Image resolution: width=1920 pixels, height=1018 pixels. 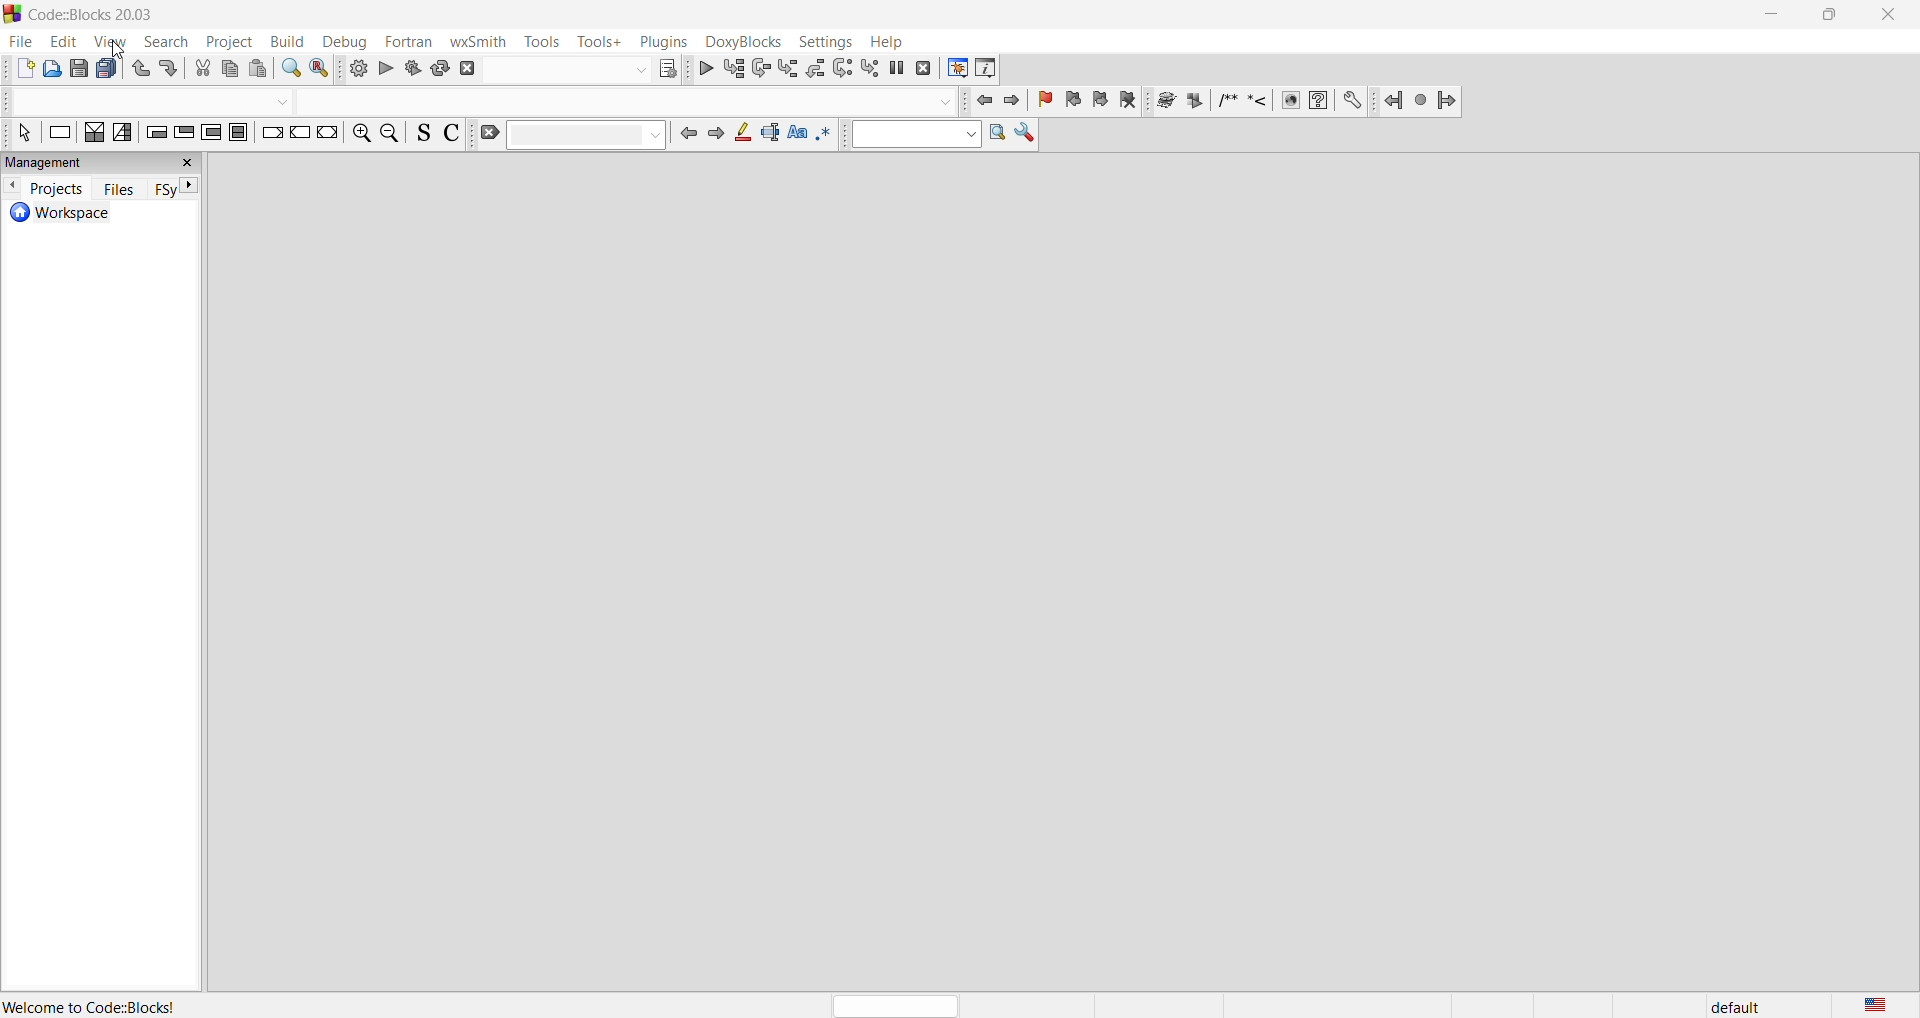 What do you see at coordinates (56, 189) in the screenshot?
I see `projects` at bounding box center [56, 189].